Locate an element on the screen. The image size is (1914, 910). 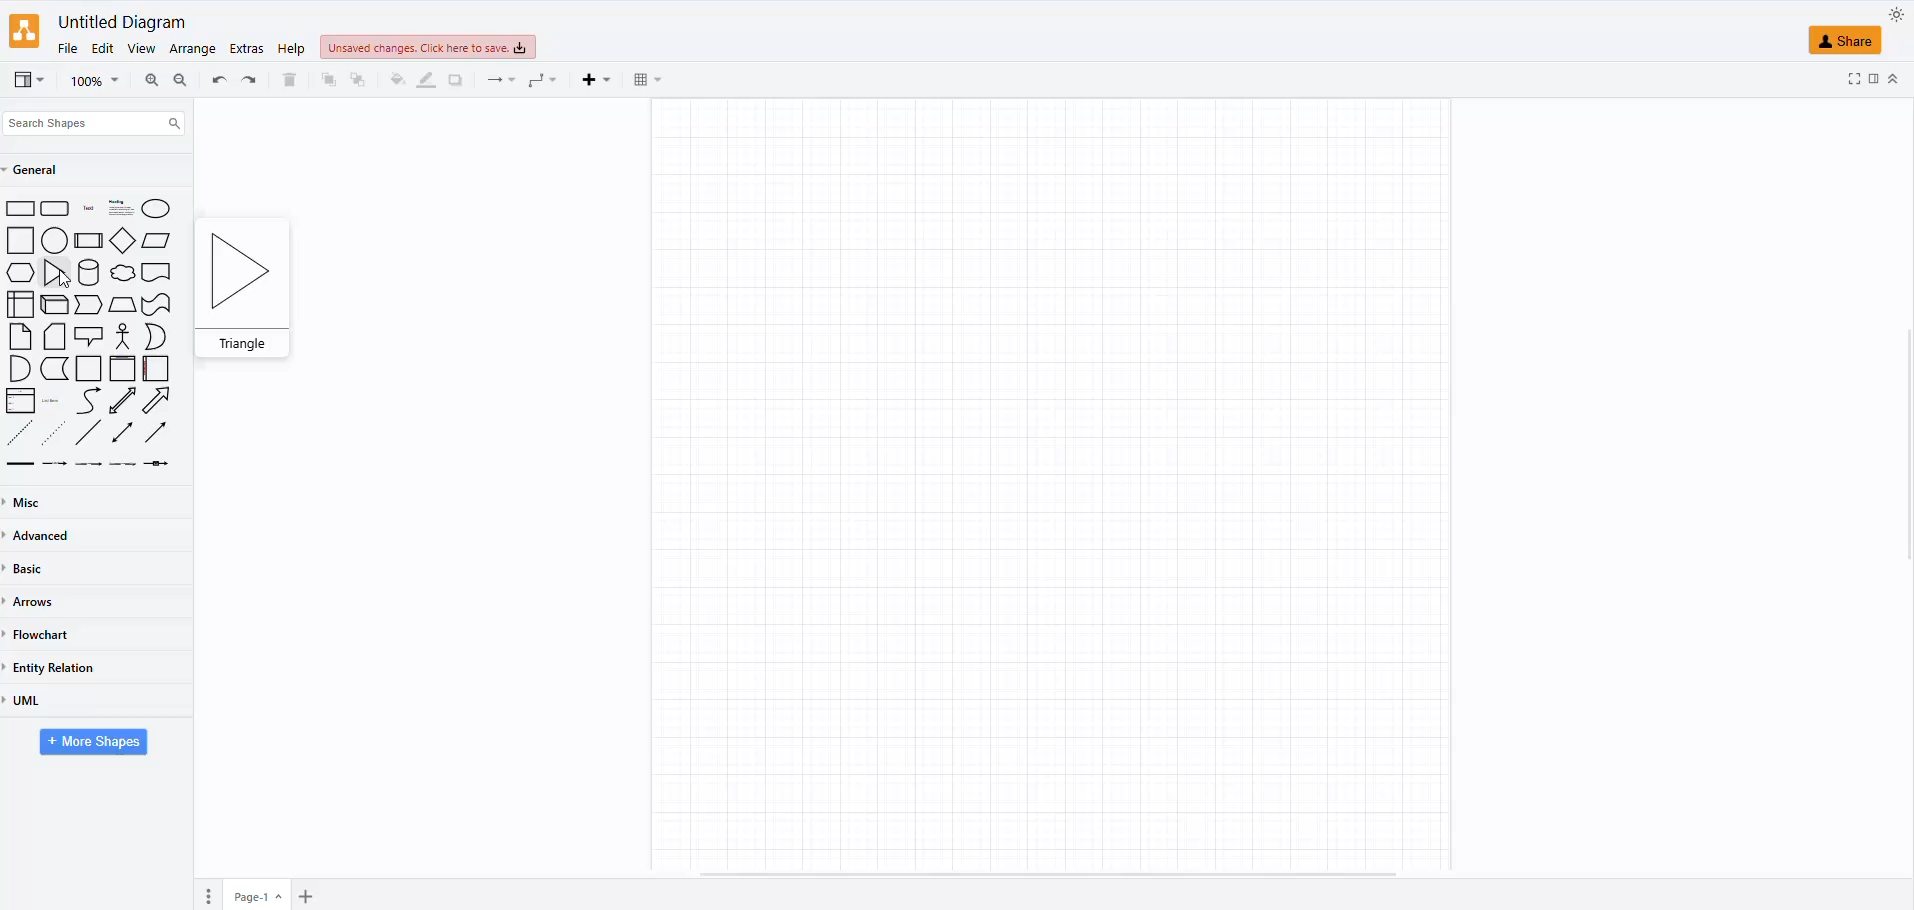
Labelled Arrow is located at coordinates (123, 464).